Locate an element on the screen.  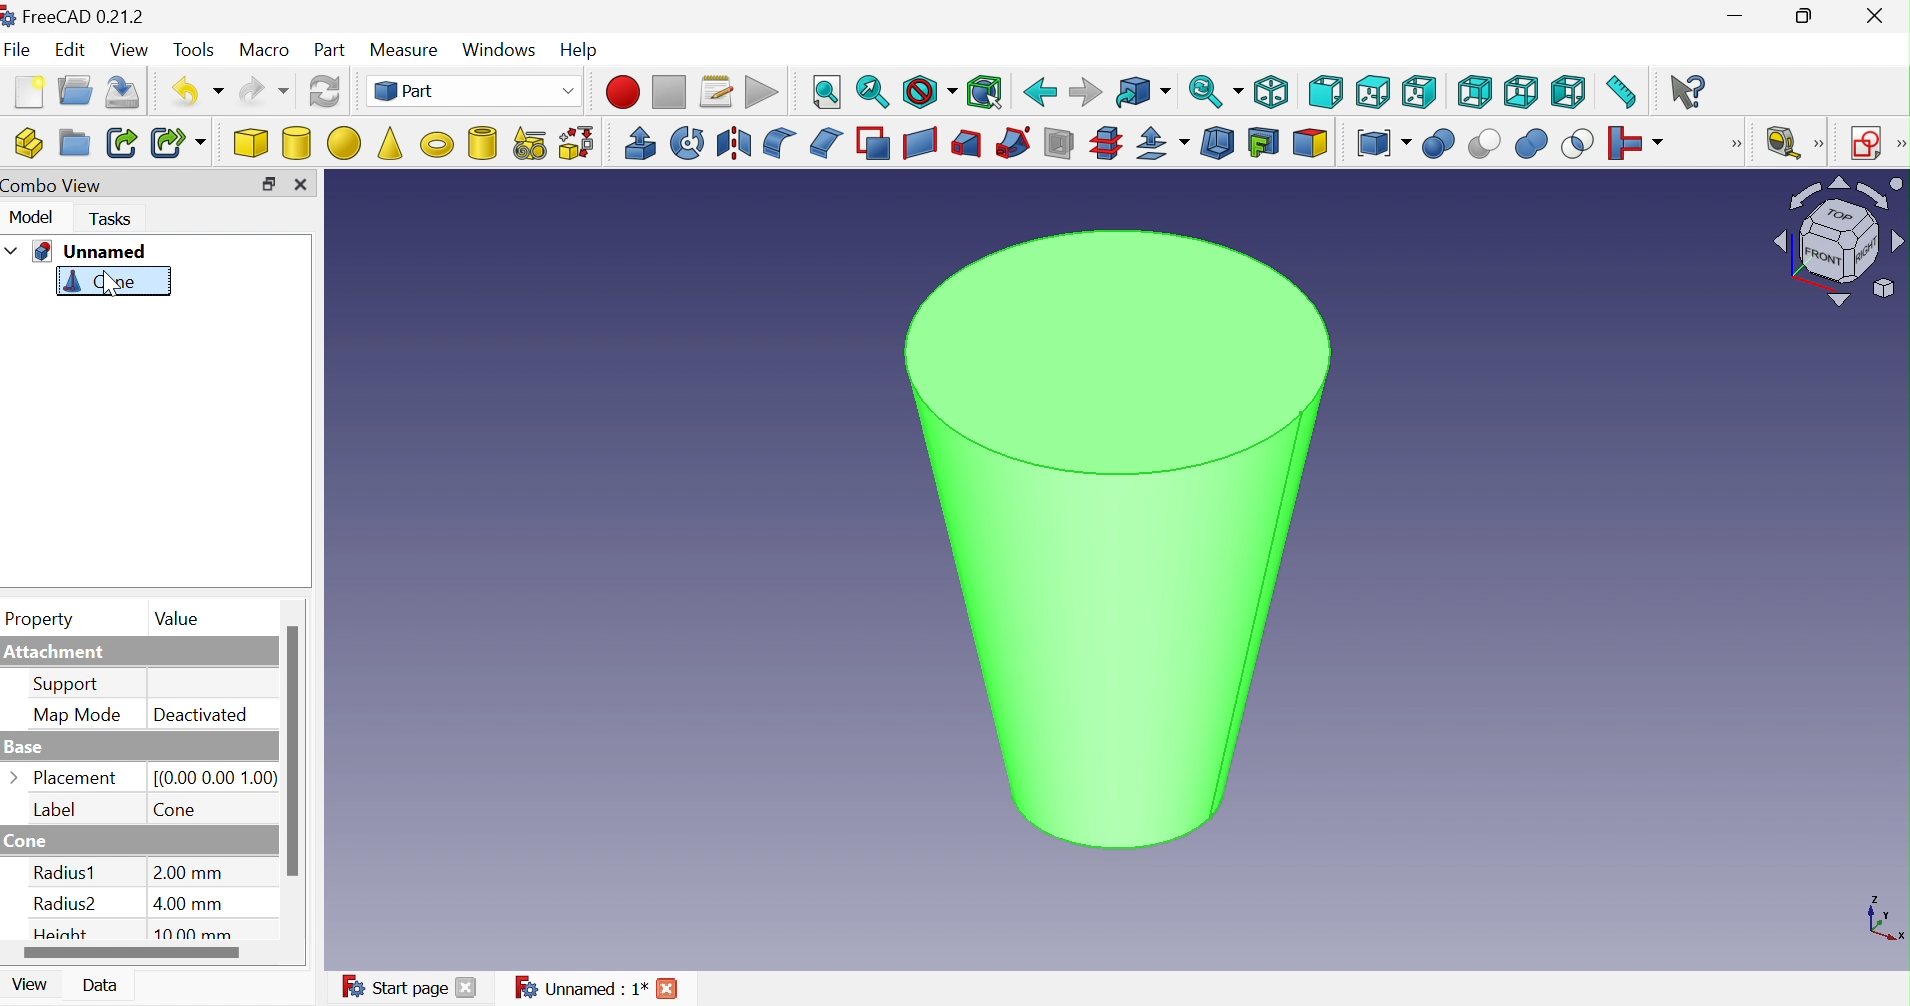
Make face from wires is located at coordinates (873, 143).